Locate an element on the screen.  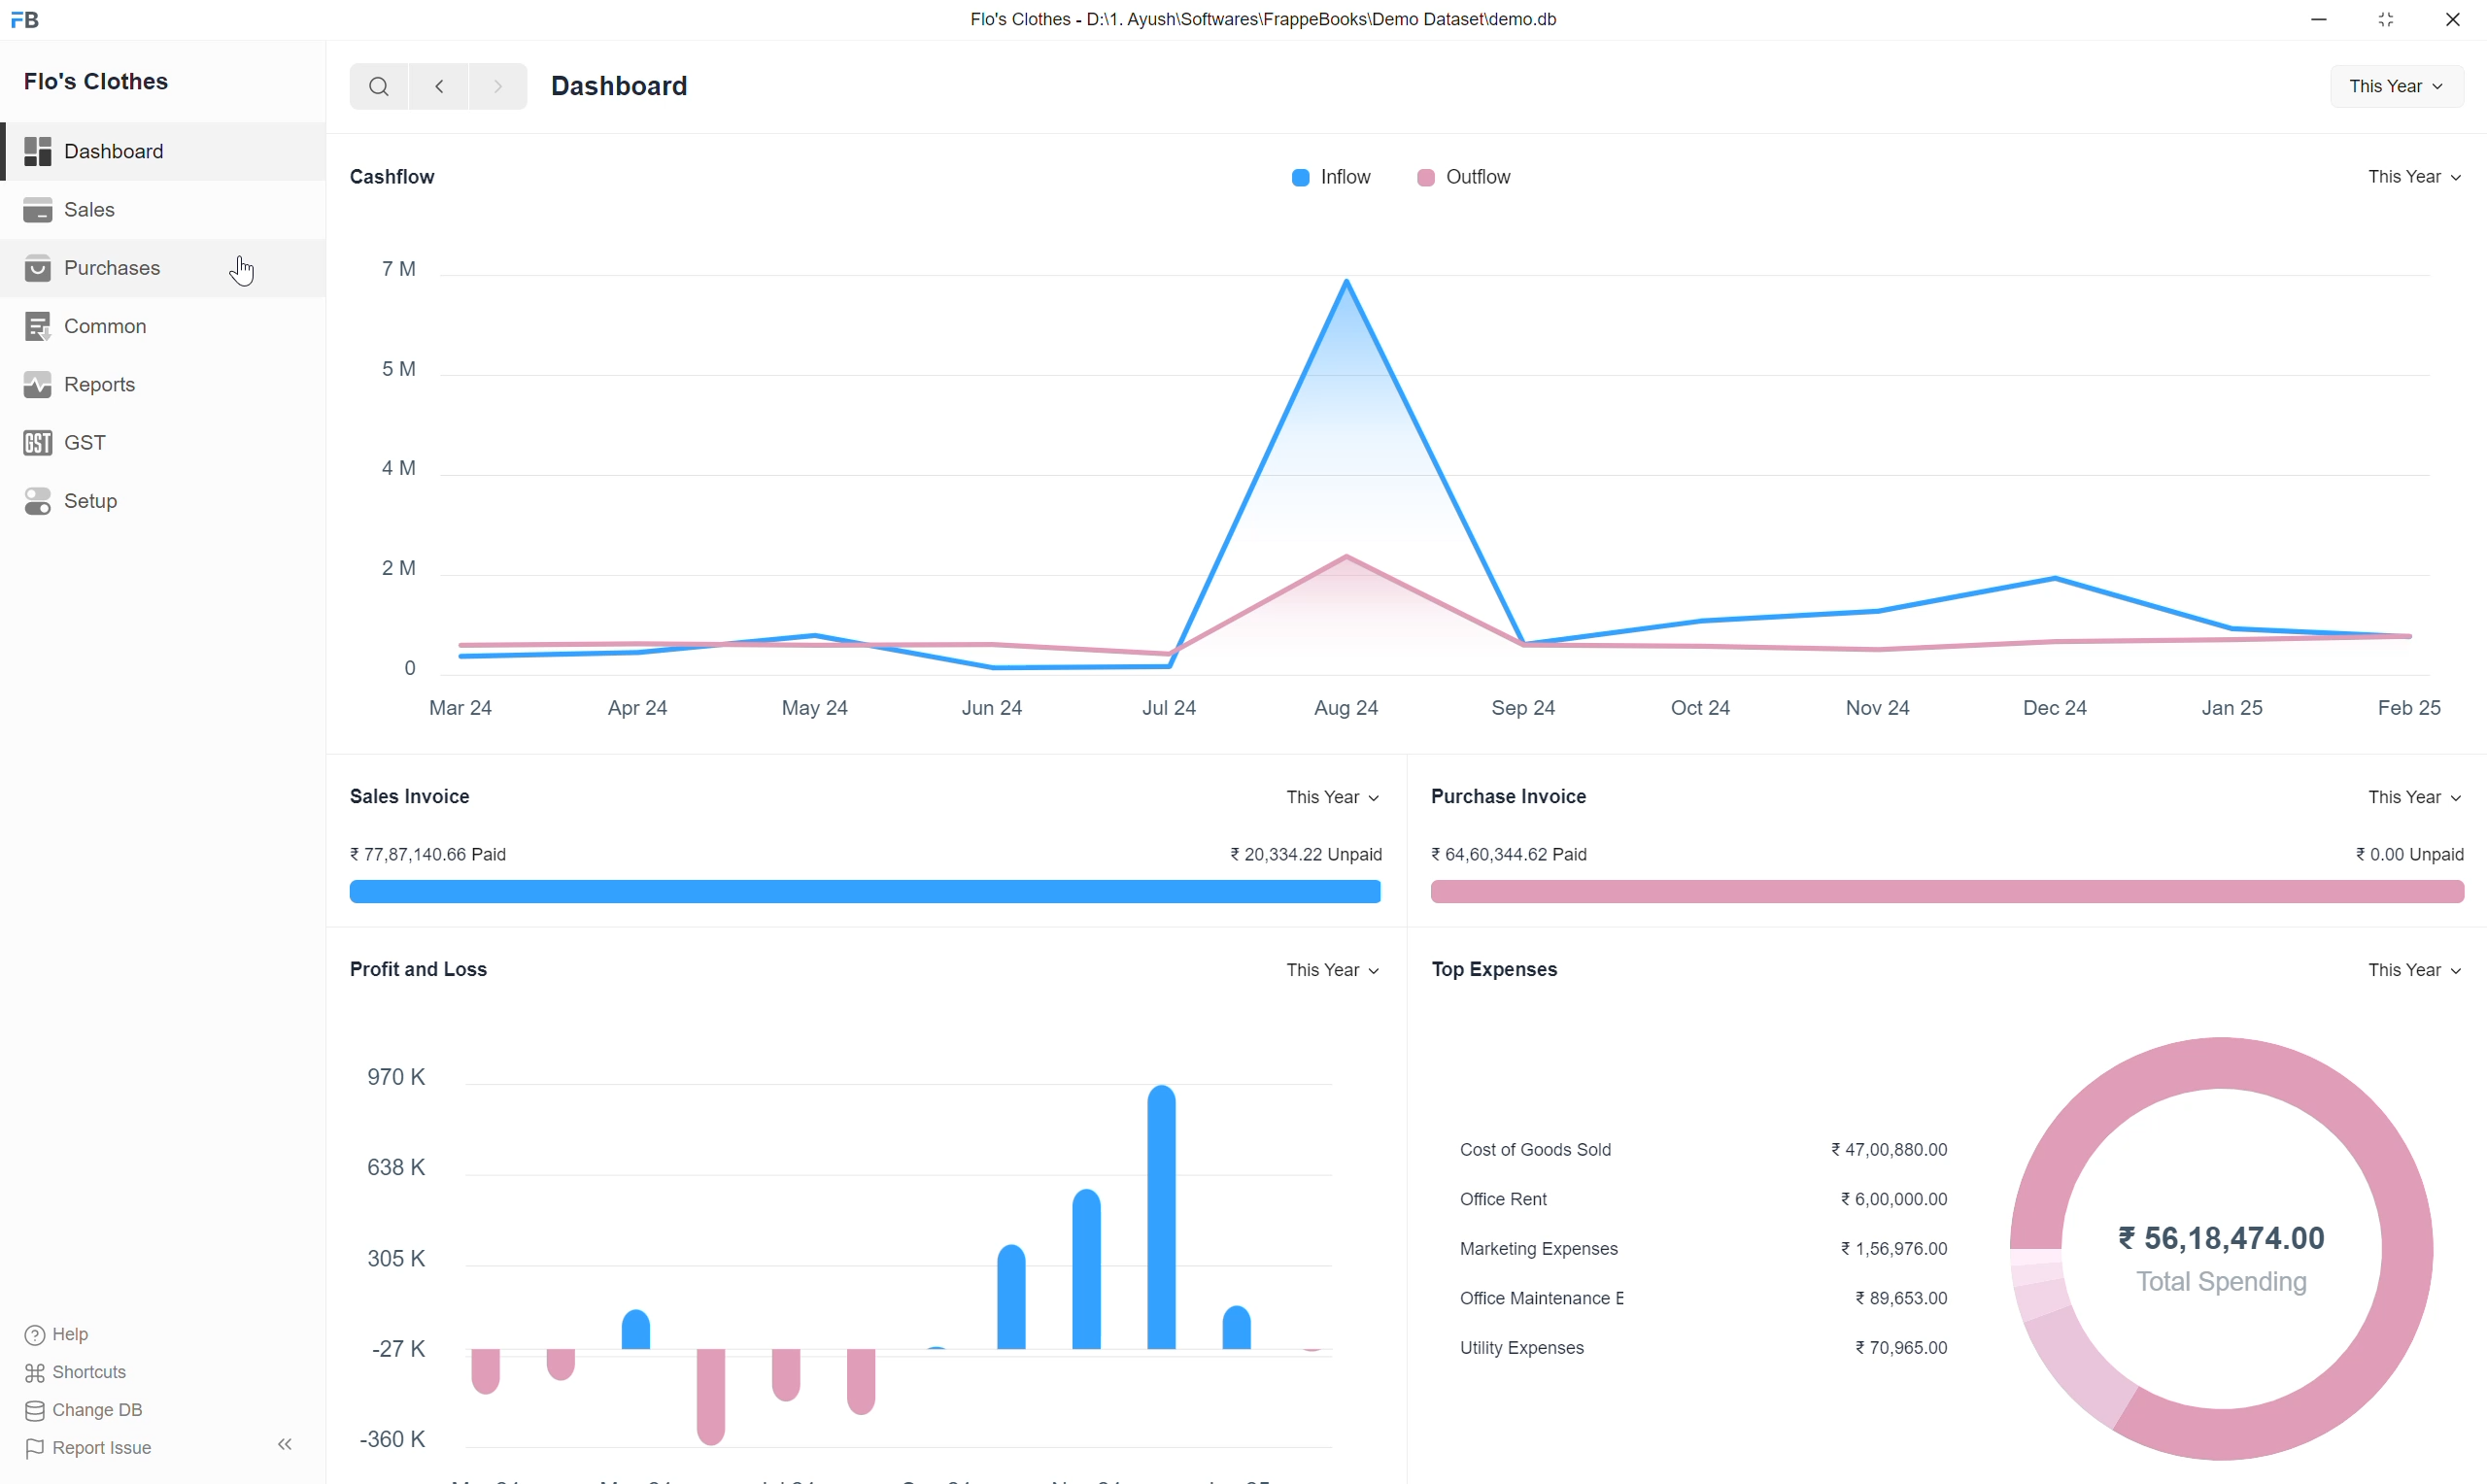
Flo's Clothes is located at coordinates (98, 78).